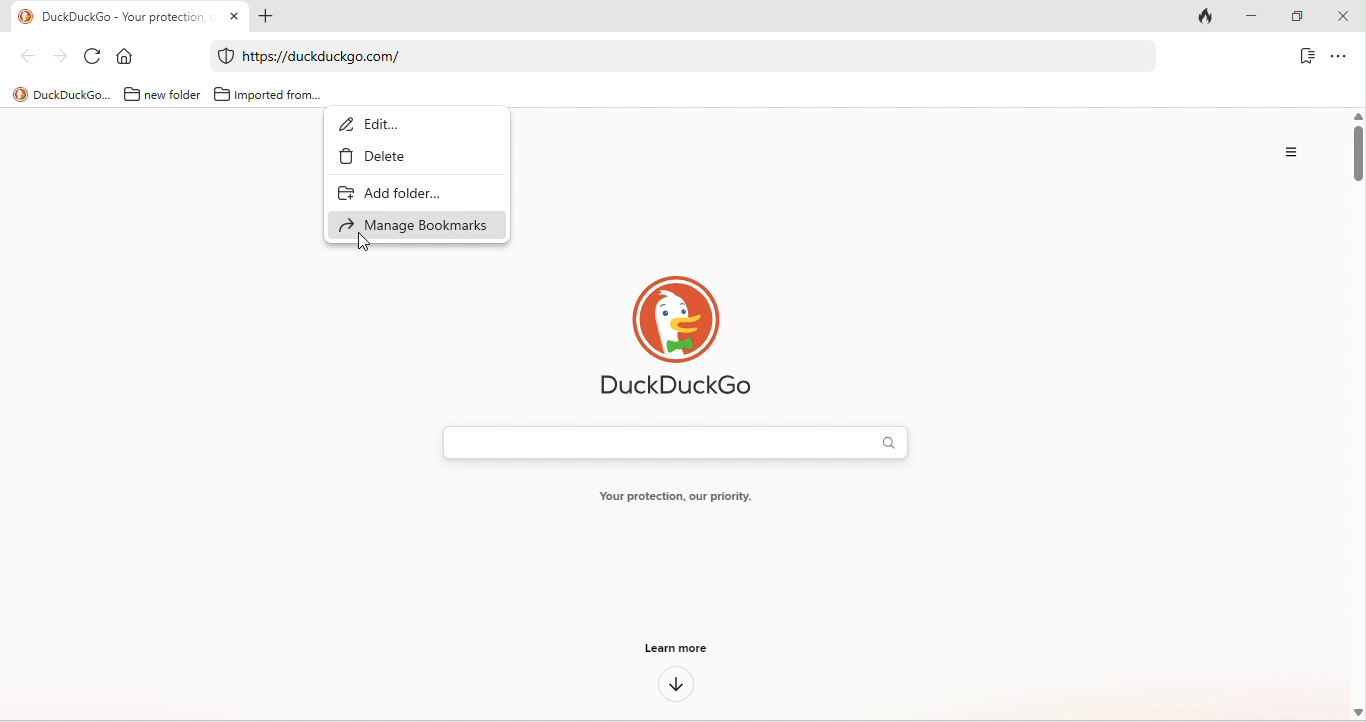 The image size is (1366, 722). I want to click on duckduckgo protection, so click(223, 56).